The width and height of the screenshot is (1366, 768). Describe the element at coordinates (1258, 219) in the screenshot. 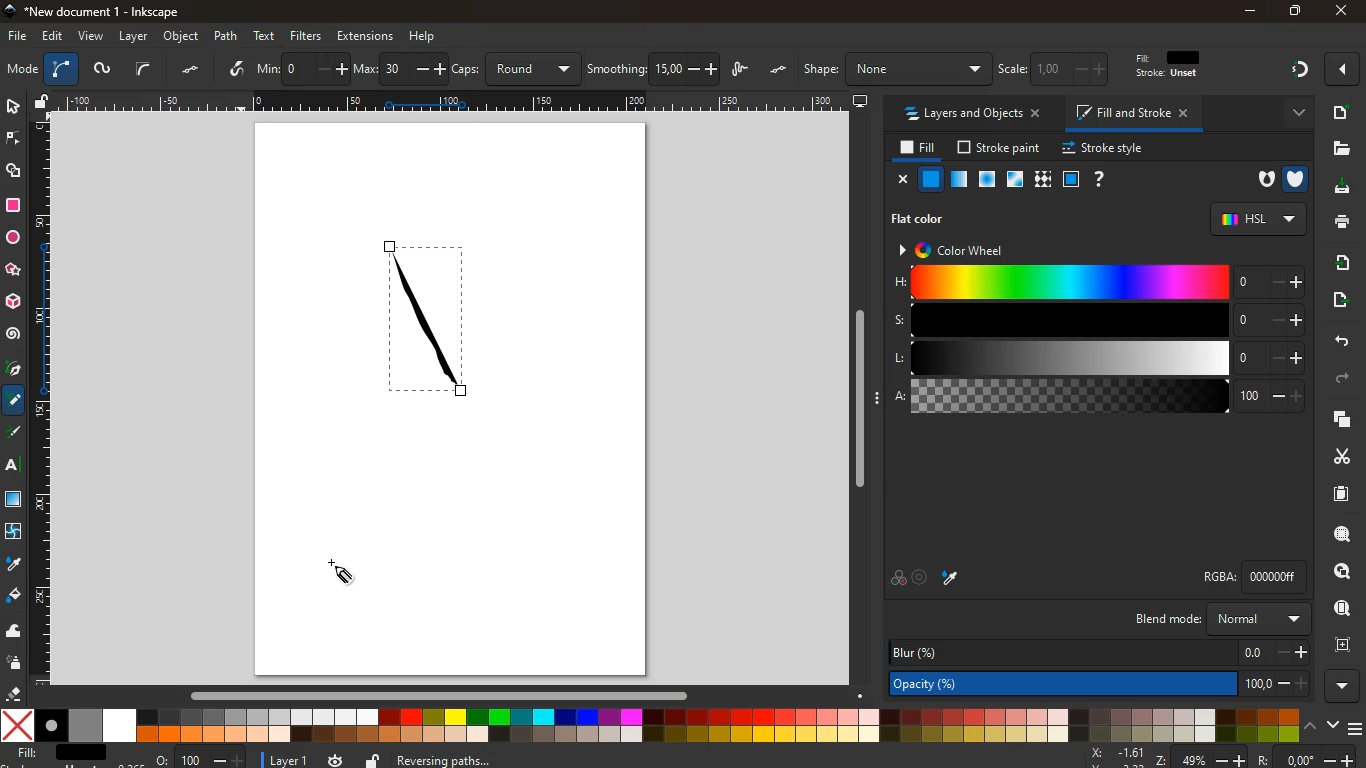

I see `hsl` at that location.